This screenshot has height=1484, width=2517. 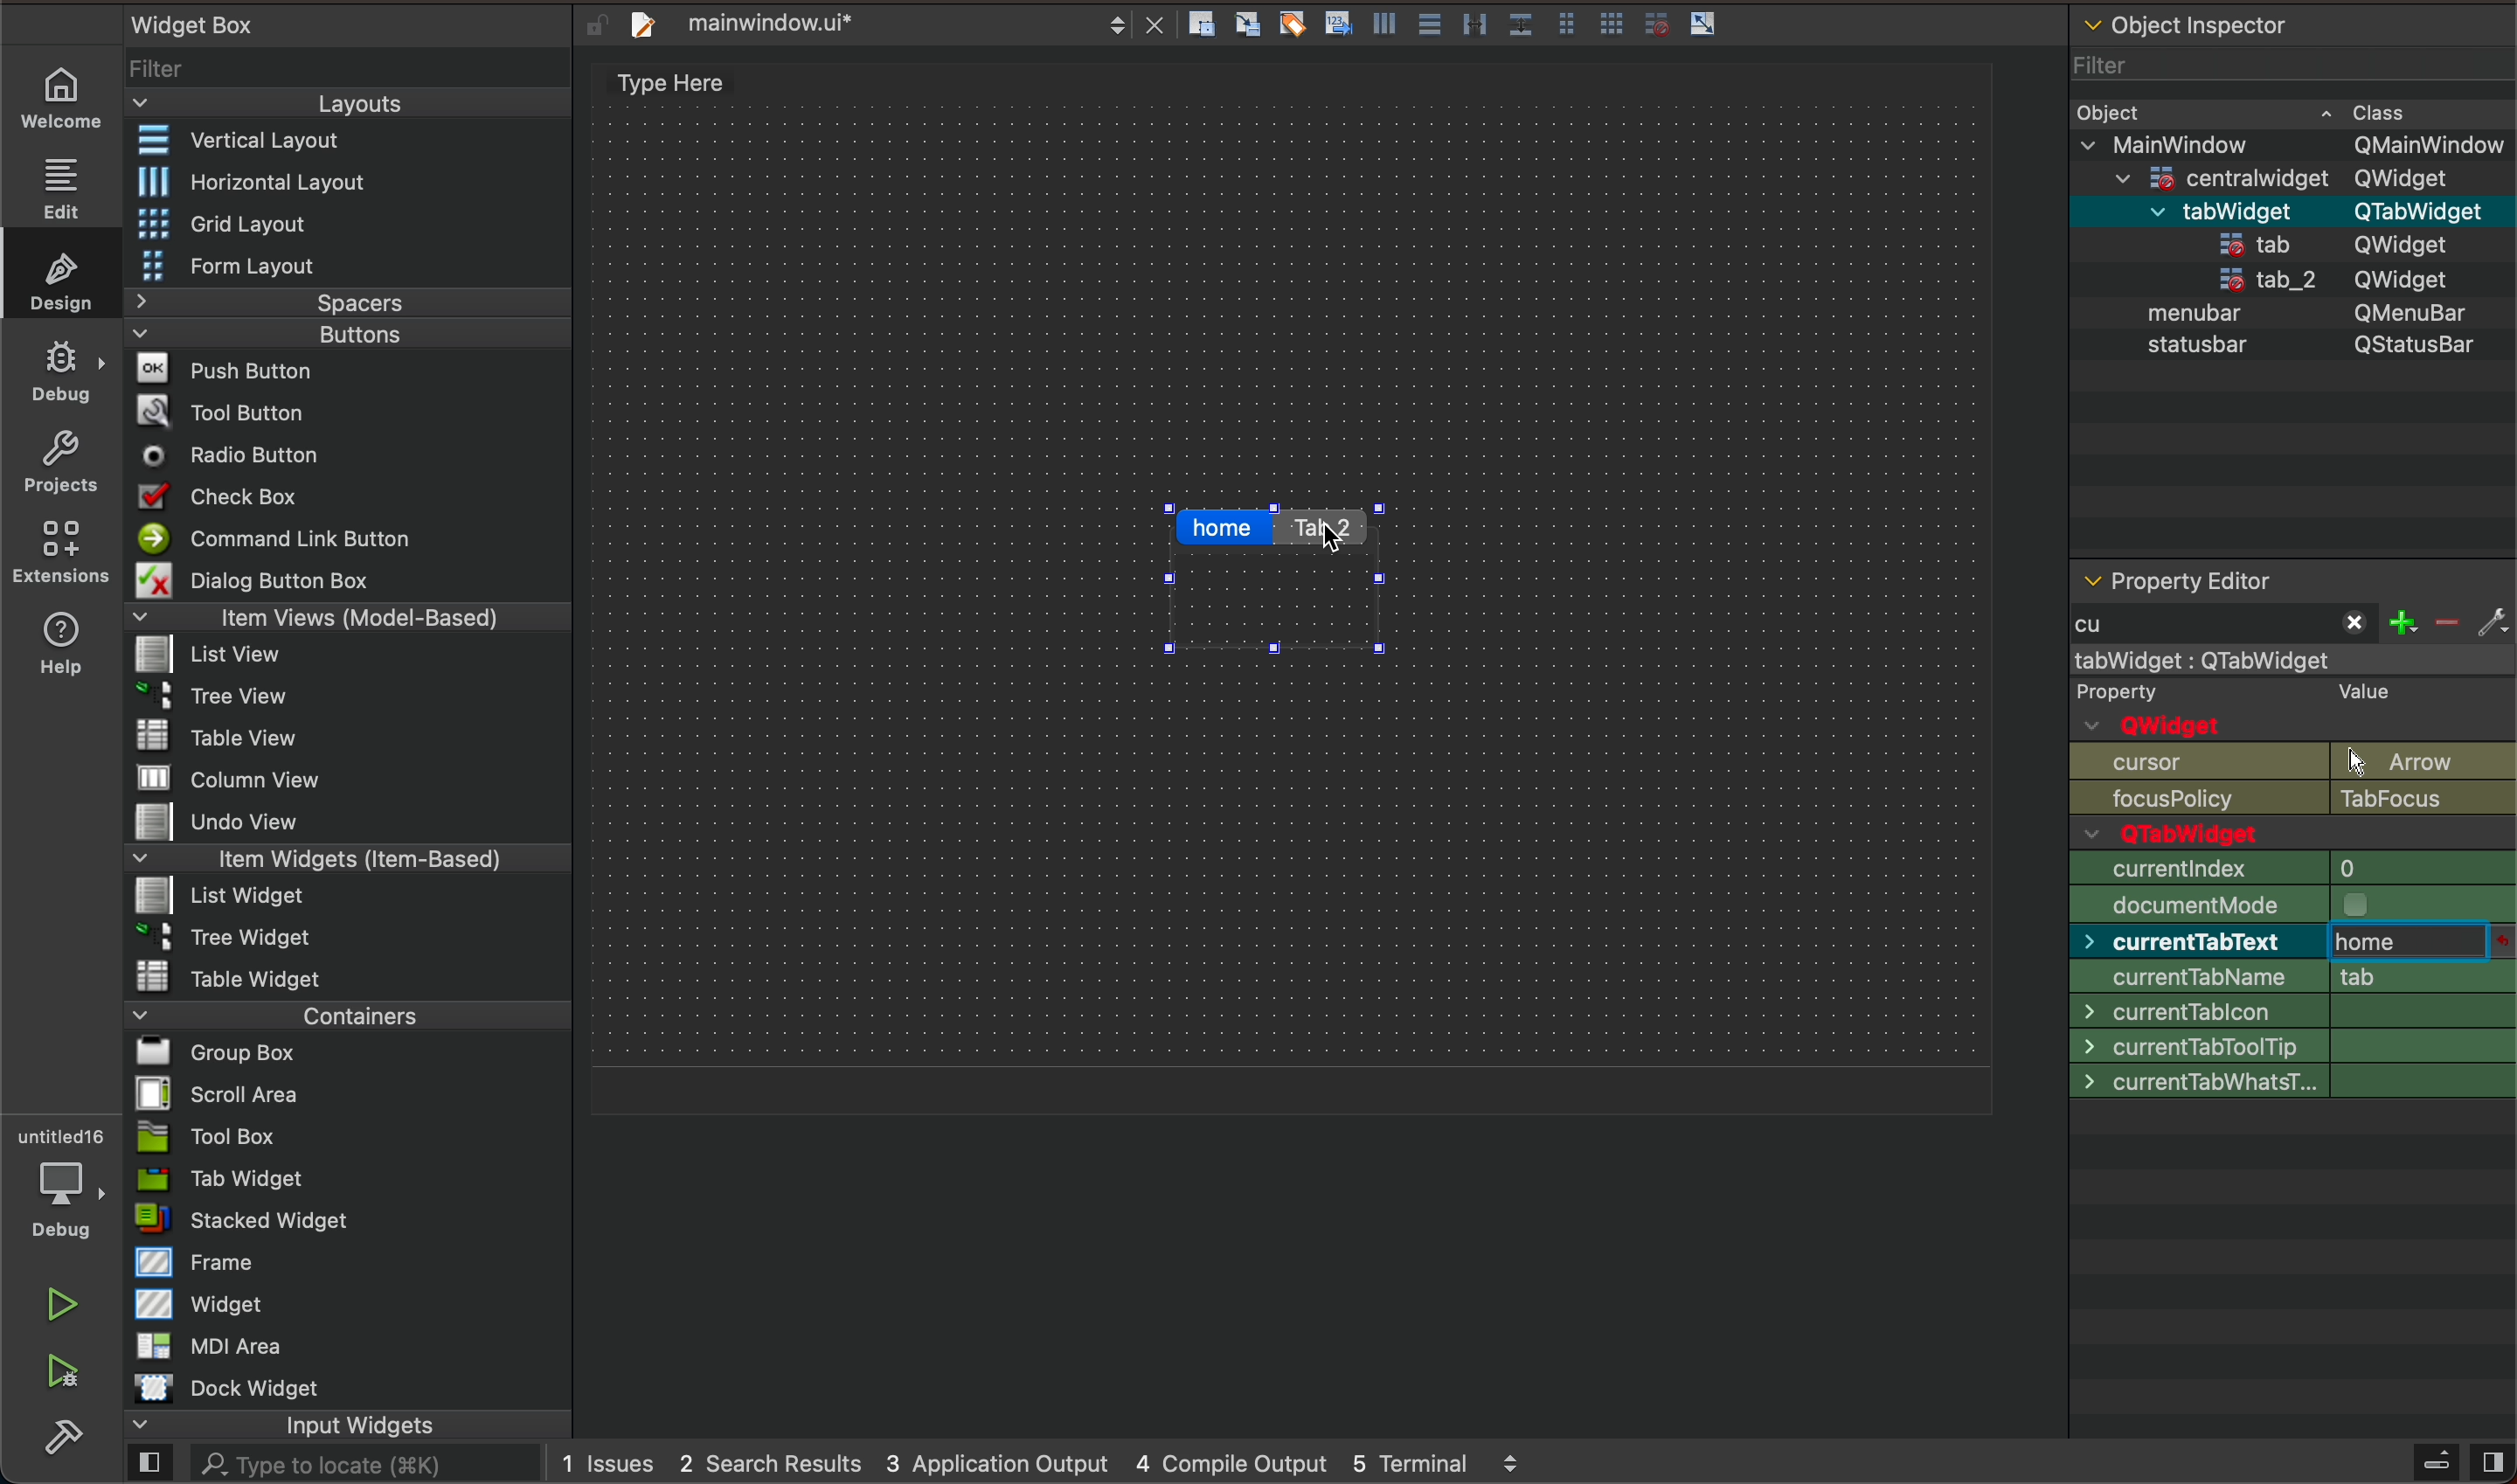 What do you see at coordinates (164, 66) in the screenshot?
I see `Filter` at bounding box center [164, 66].